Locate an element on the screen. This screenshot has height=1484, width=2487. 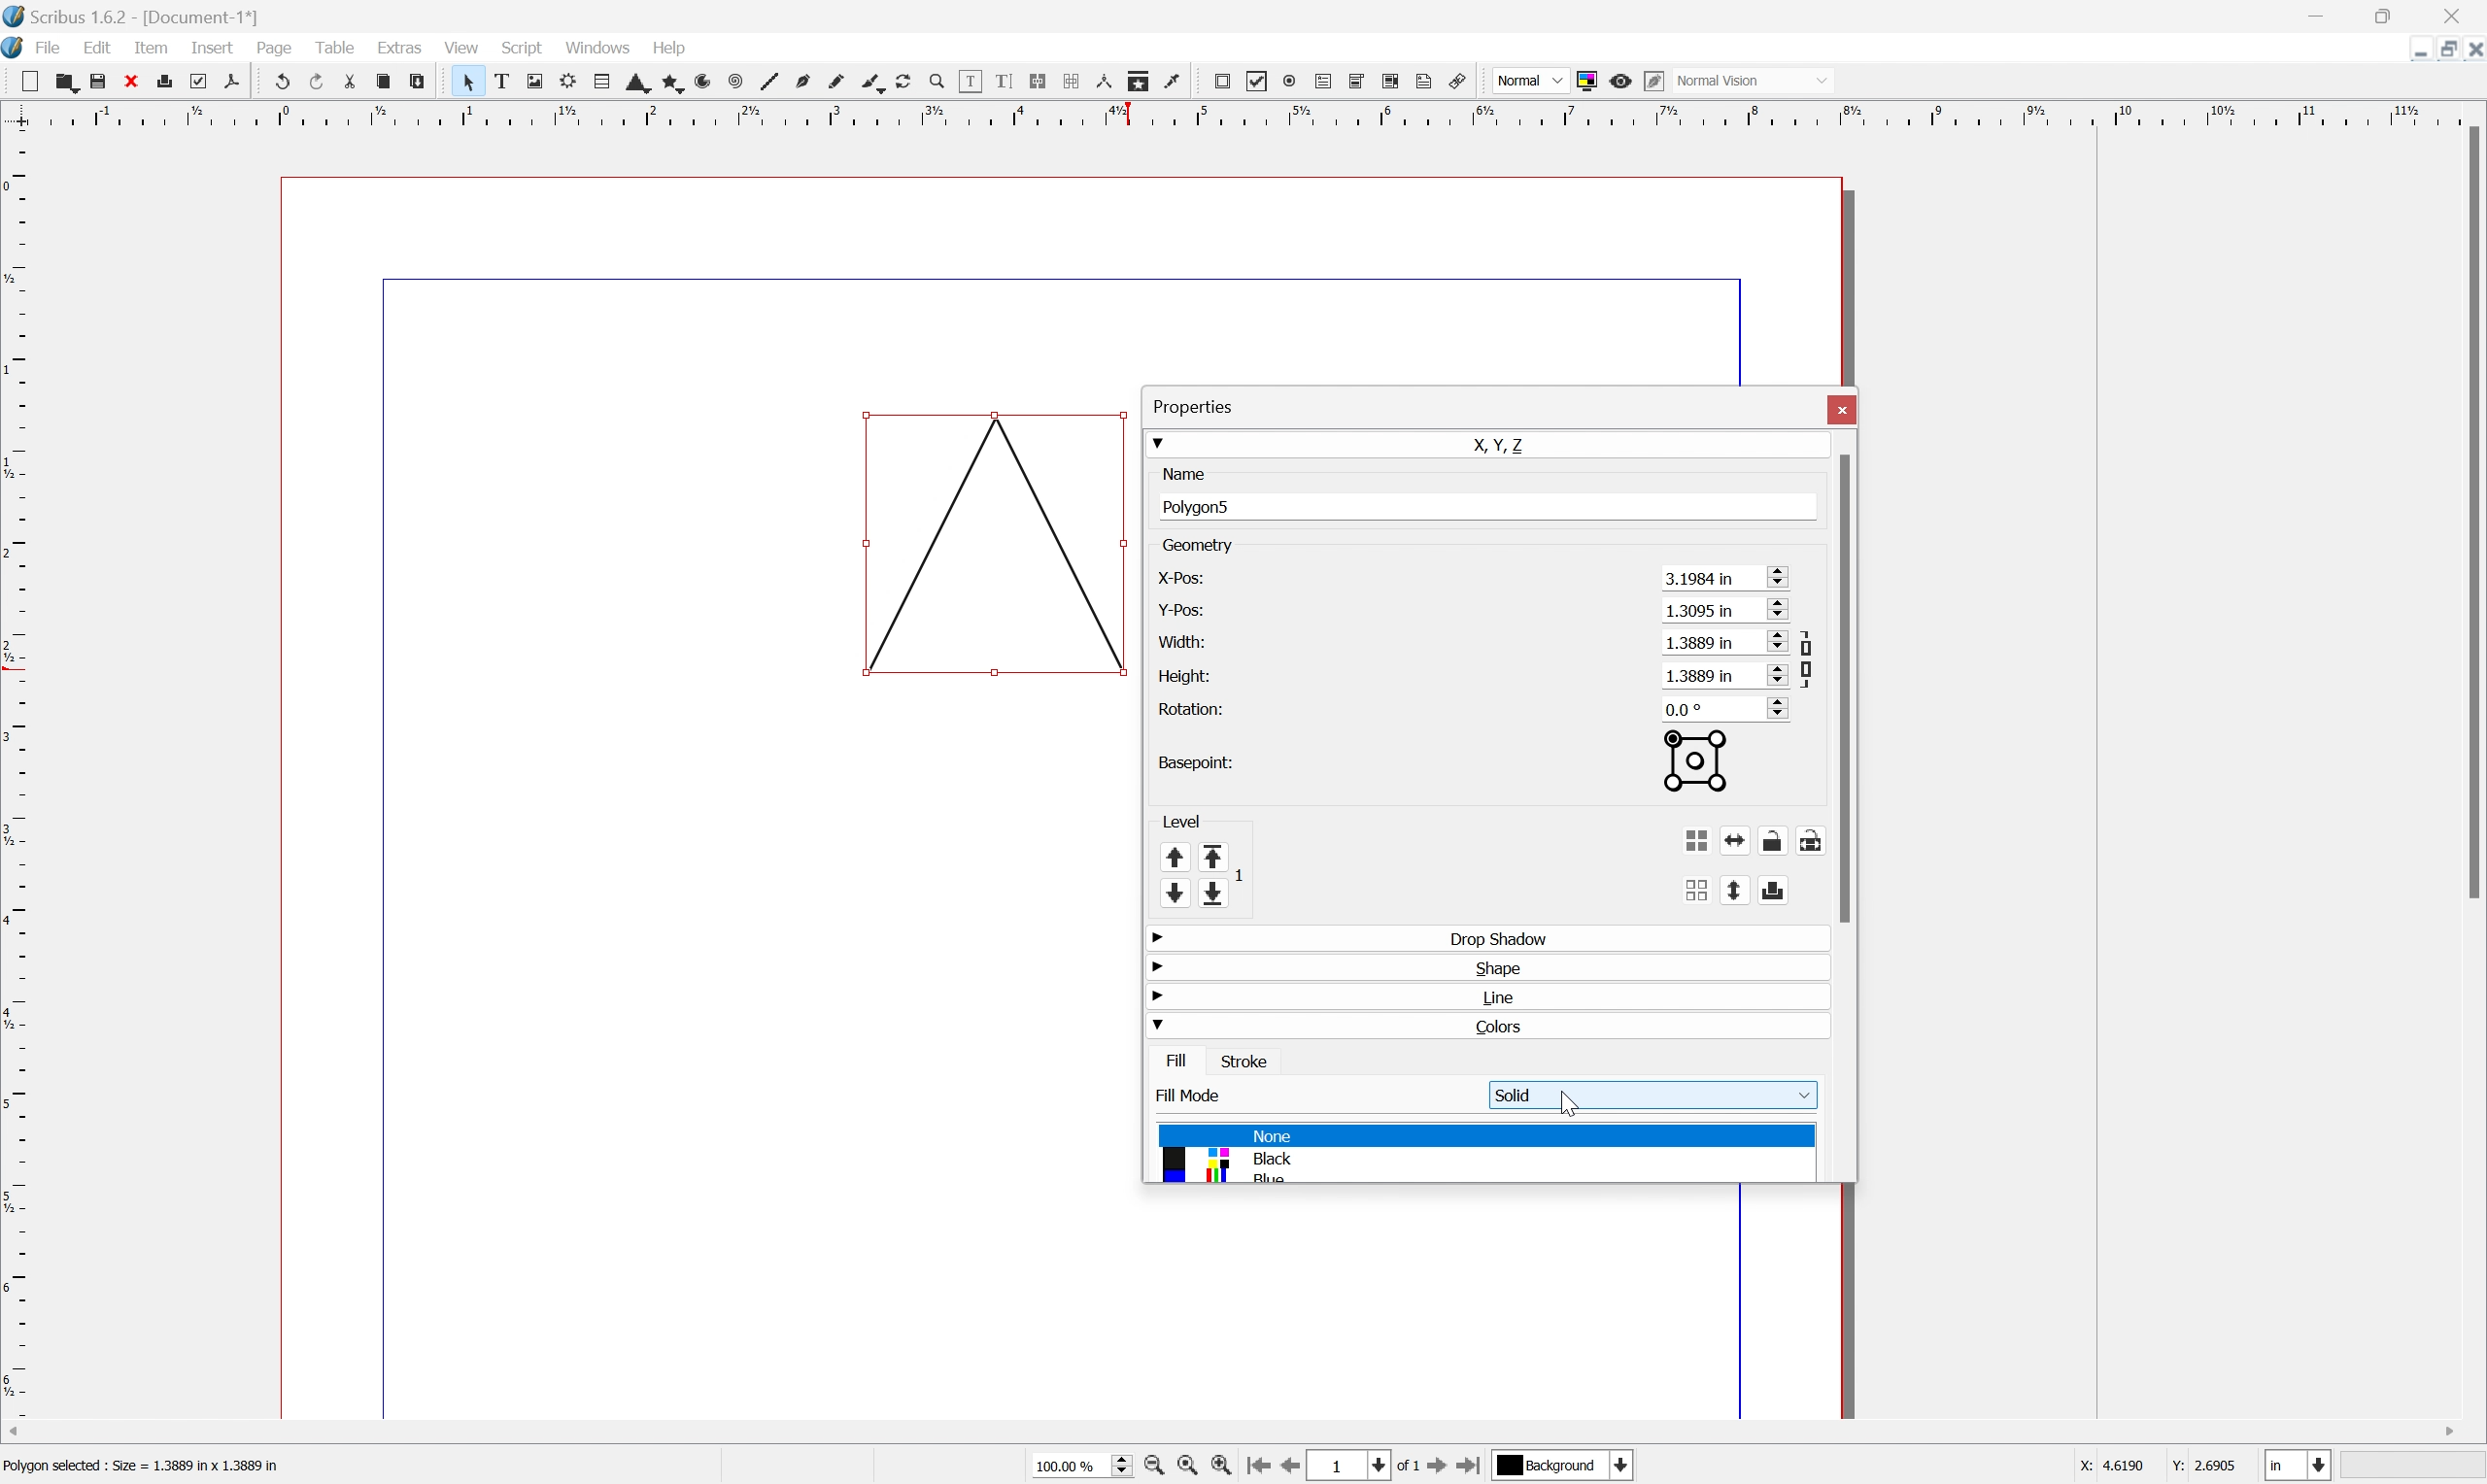
Preview mode is located at coordinates (1620, 81).